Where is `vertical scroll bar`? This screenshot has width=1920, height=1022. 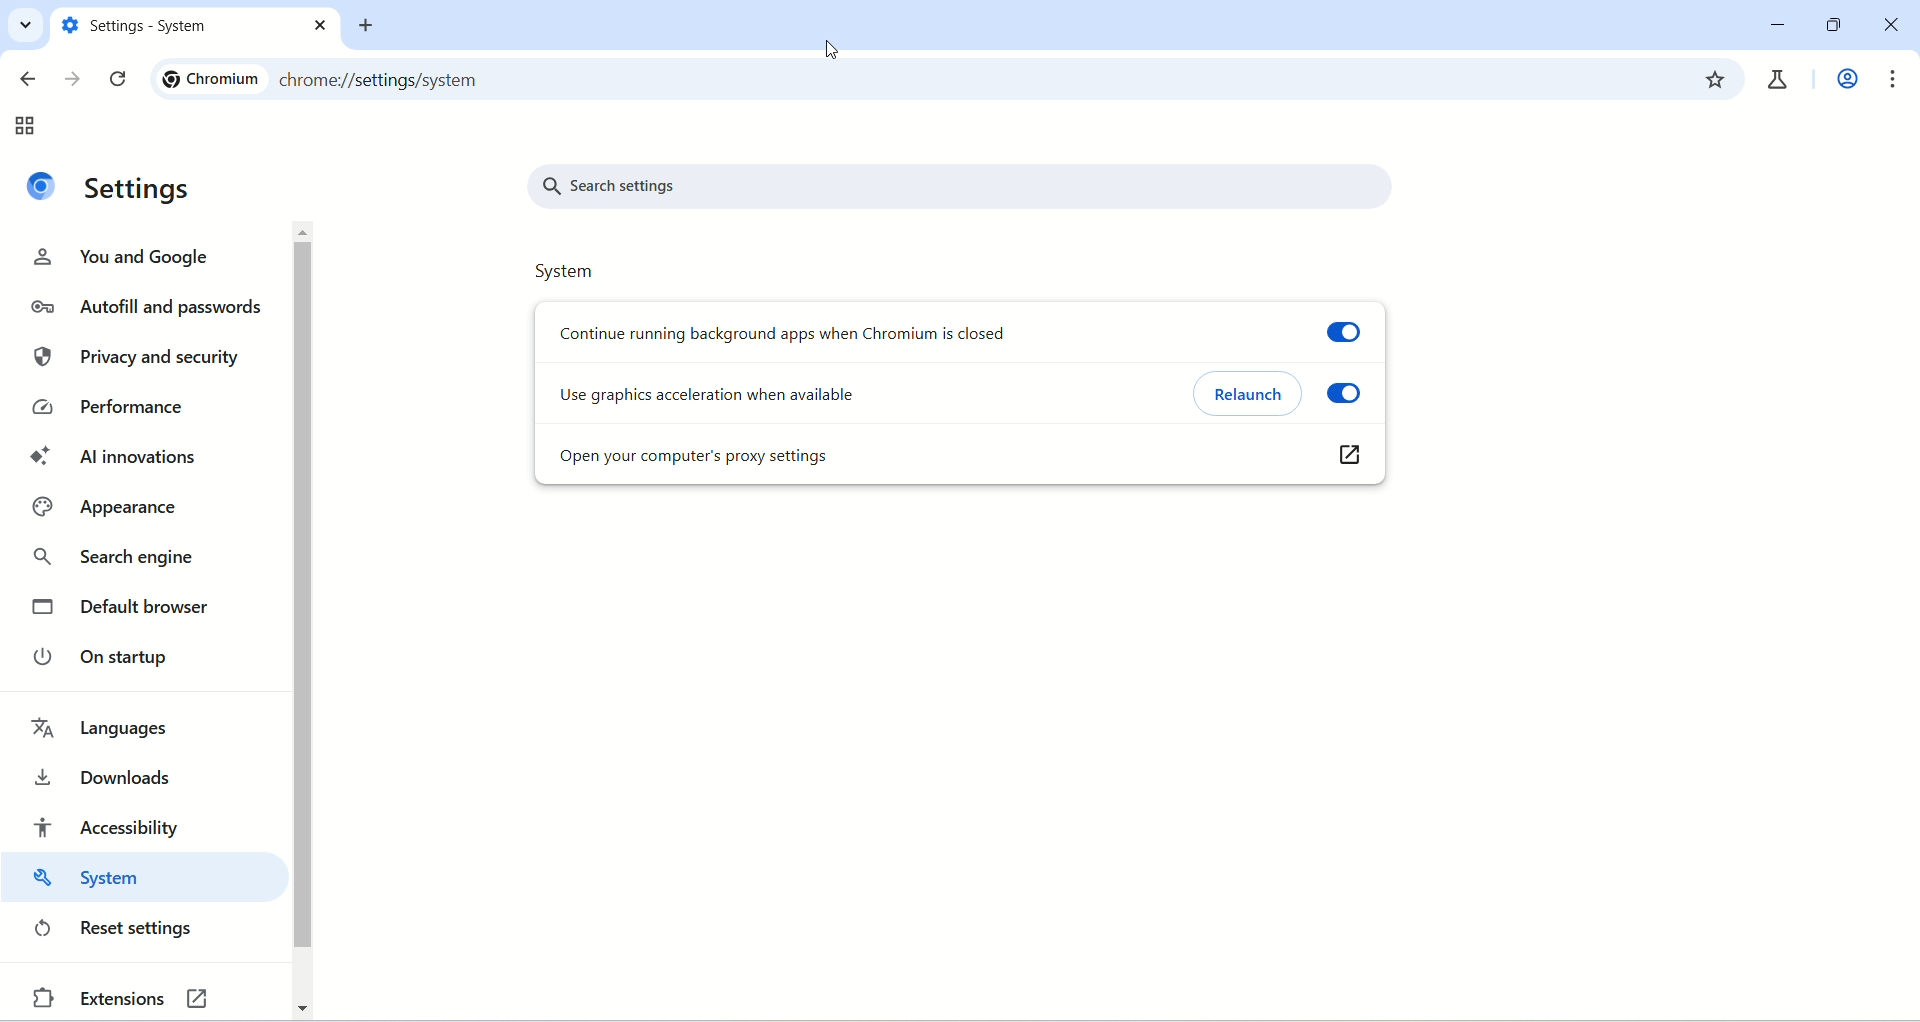
vertical scroll bar is located at coordinates (308, 619).